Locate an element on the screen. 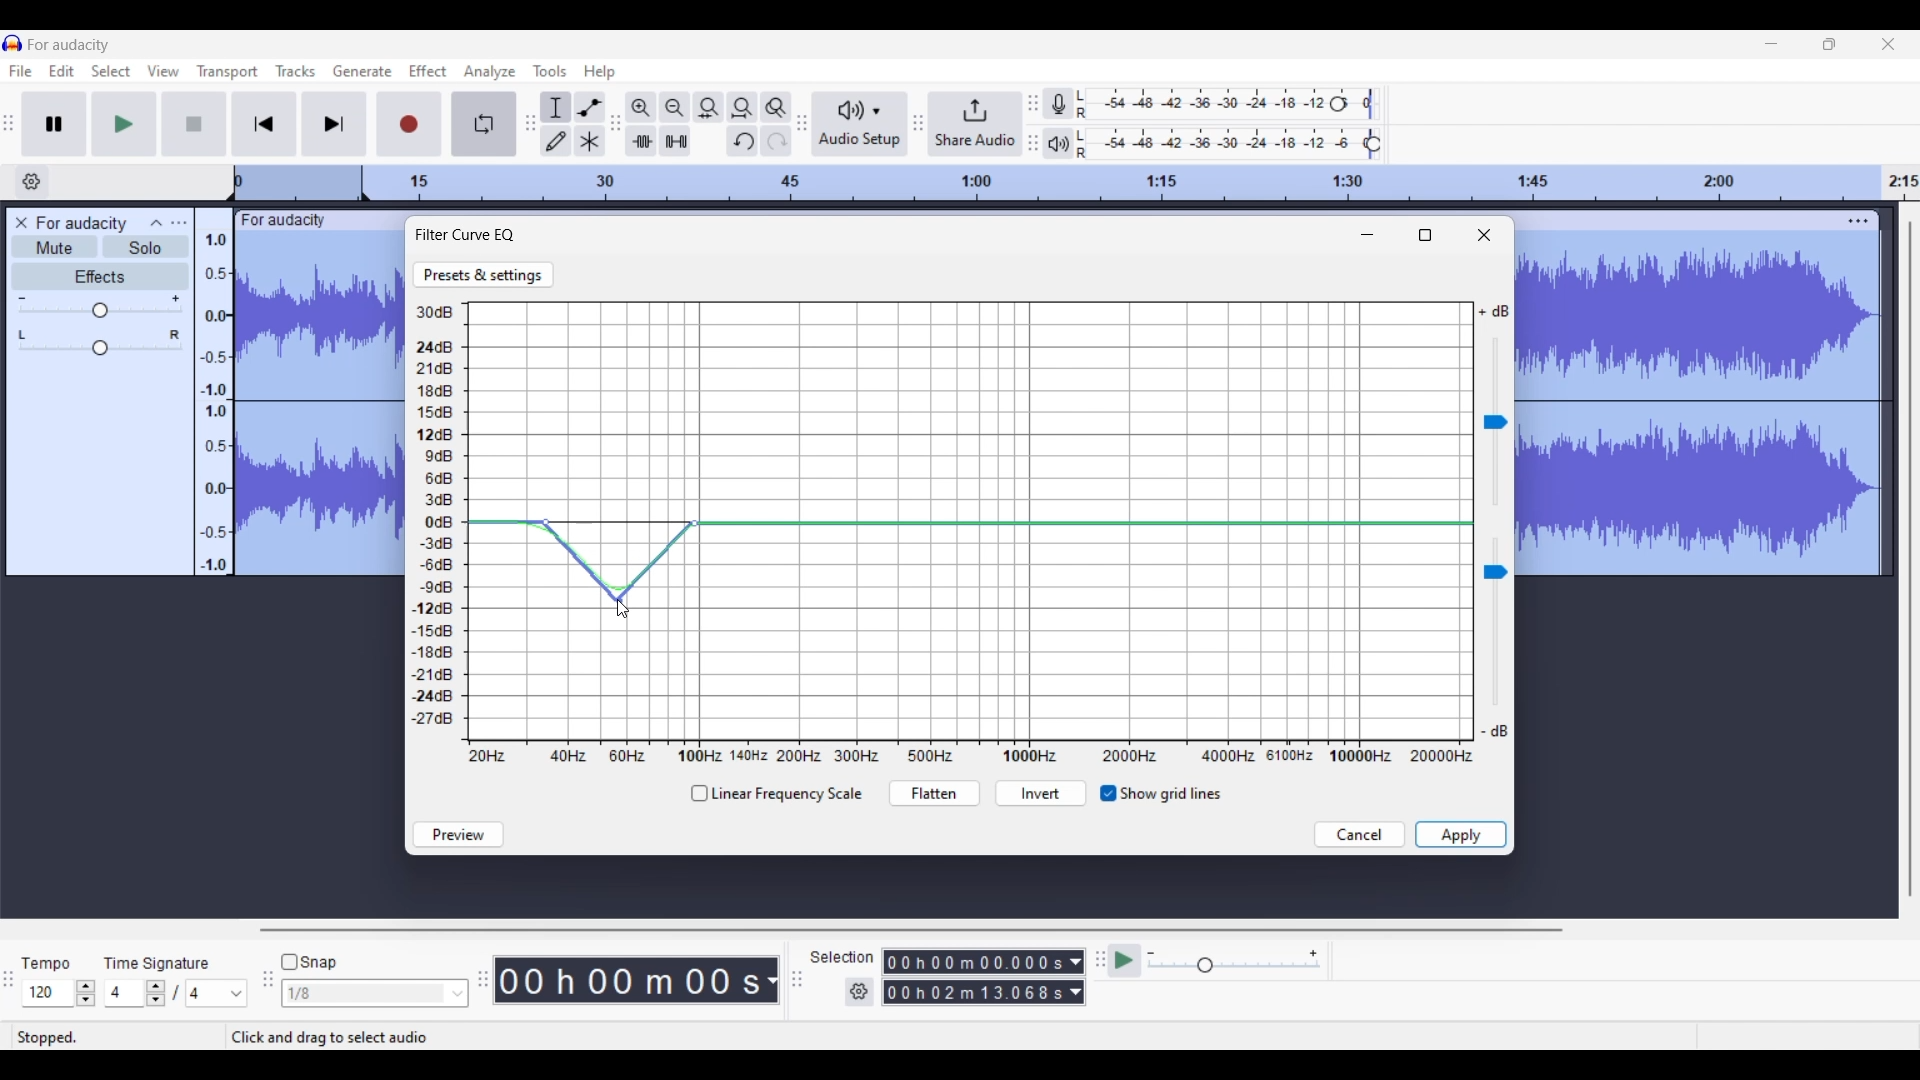 The width and height of the screenshot is (1920, 1080). File menu is located at coordinates (20, 72).